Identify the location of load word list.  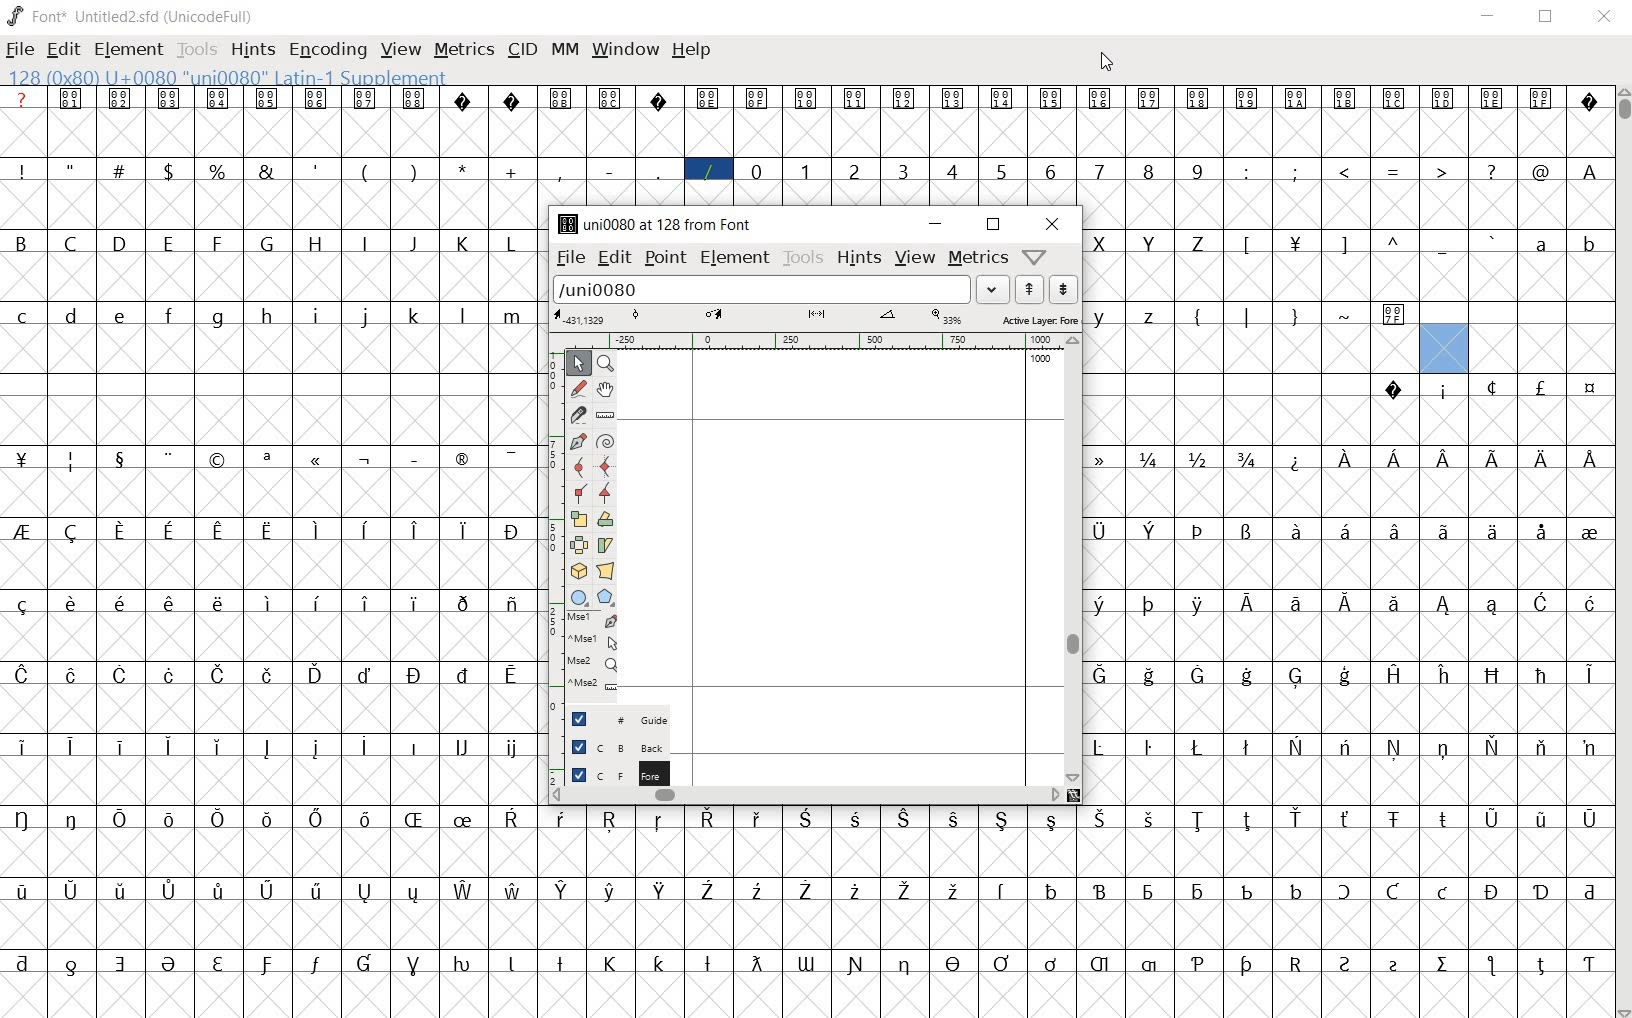
(762, 289).